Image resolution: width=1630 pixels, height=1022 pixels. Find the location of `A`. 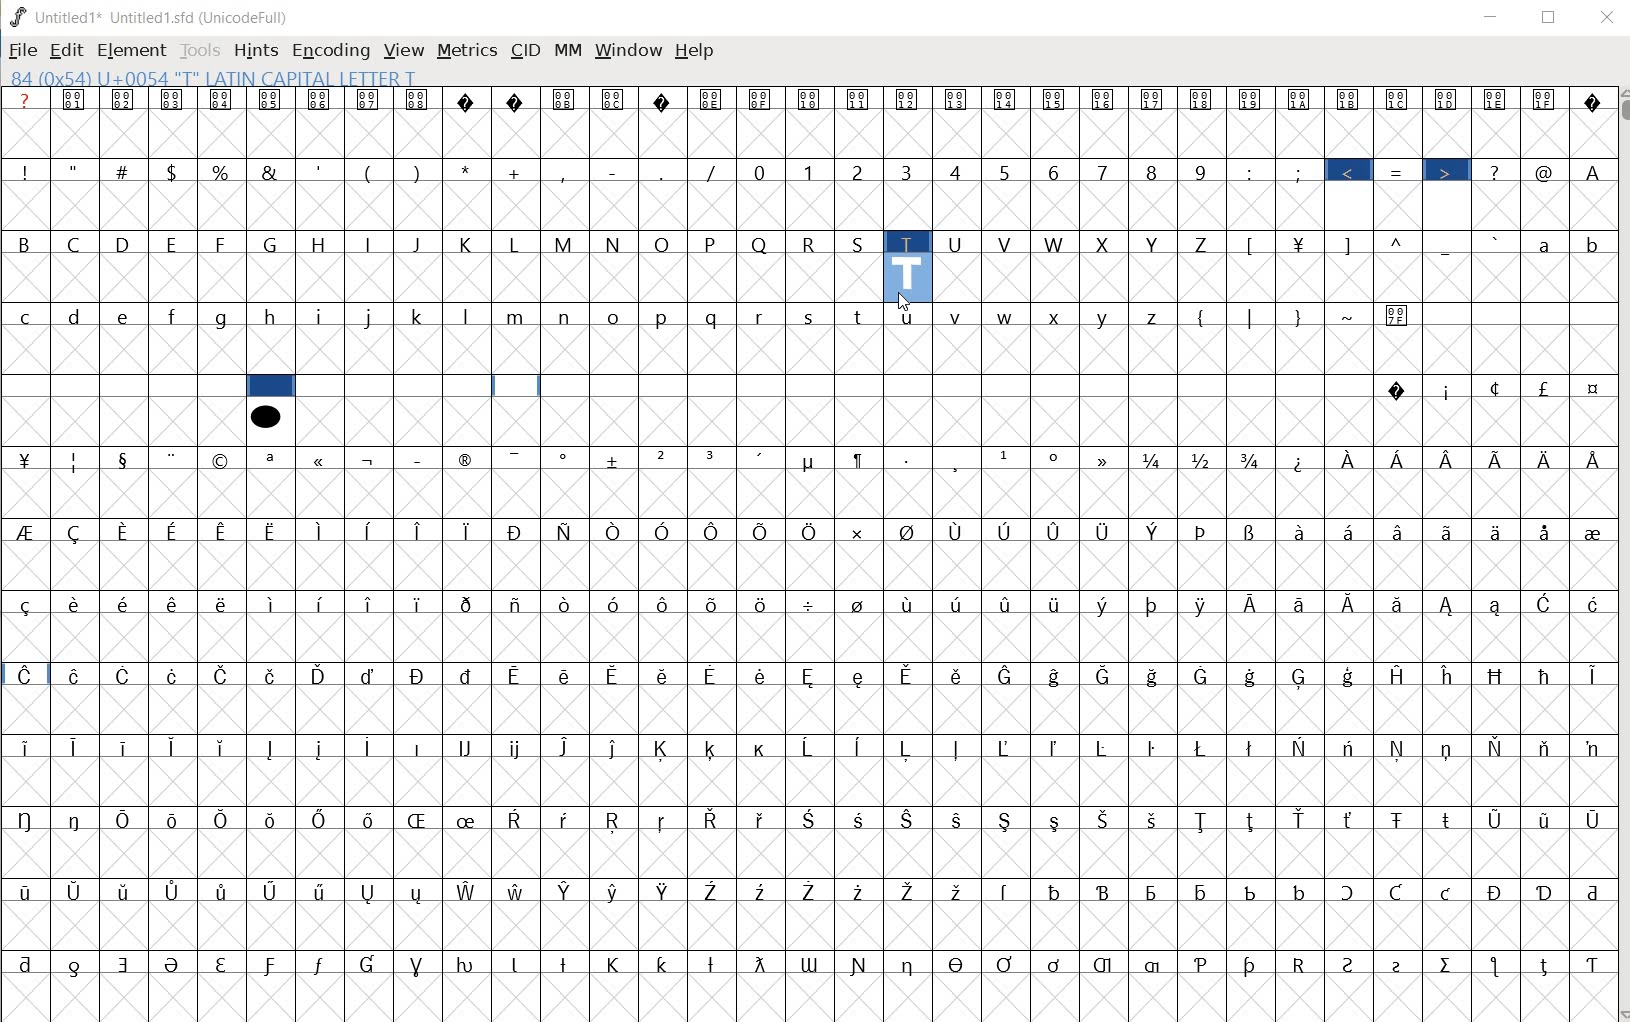

A is located at coordinates (1591, 169).